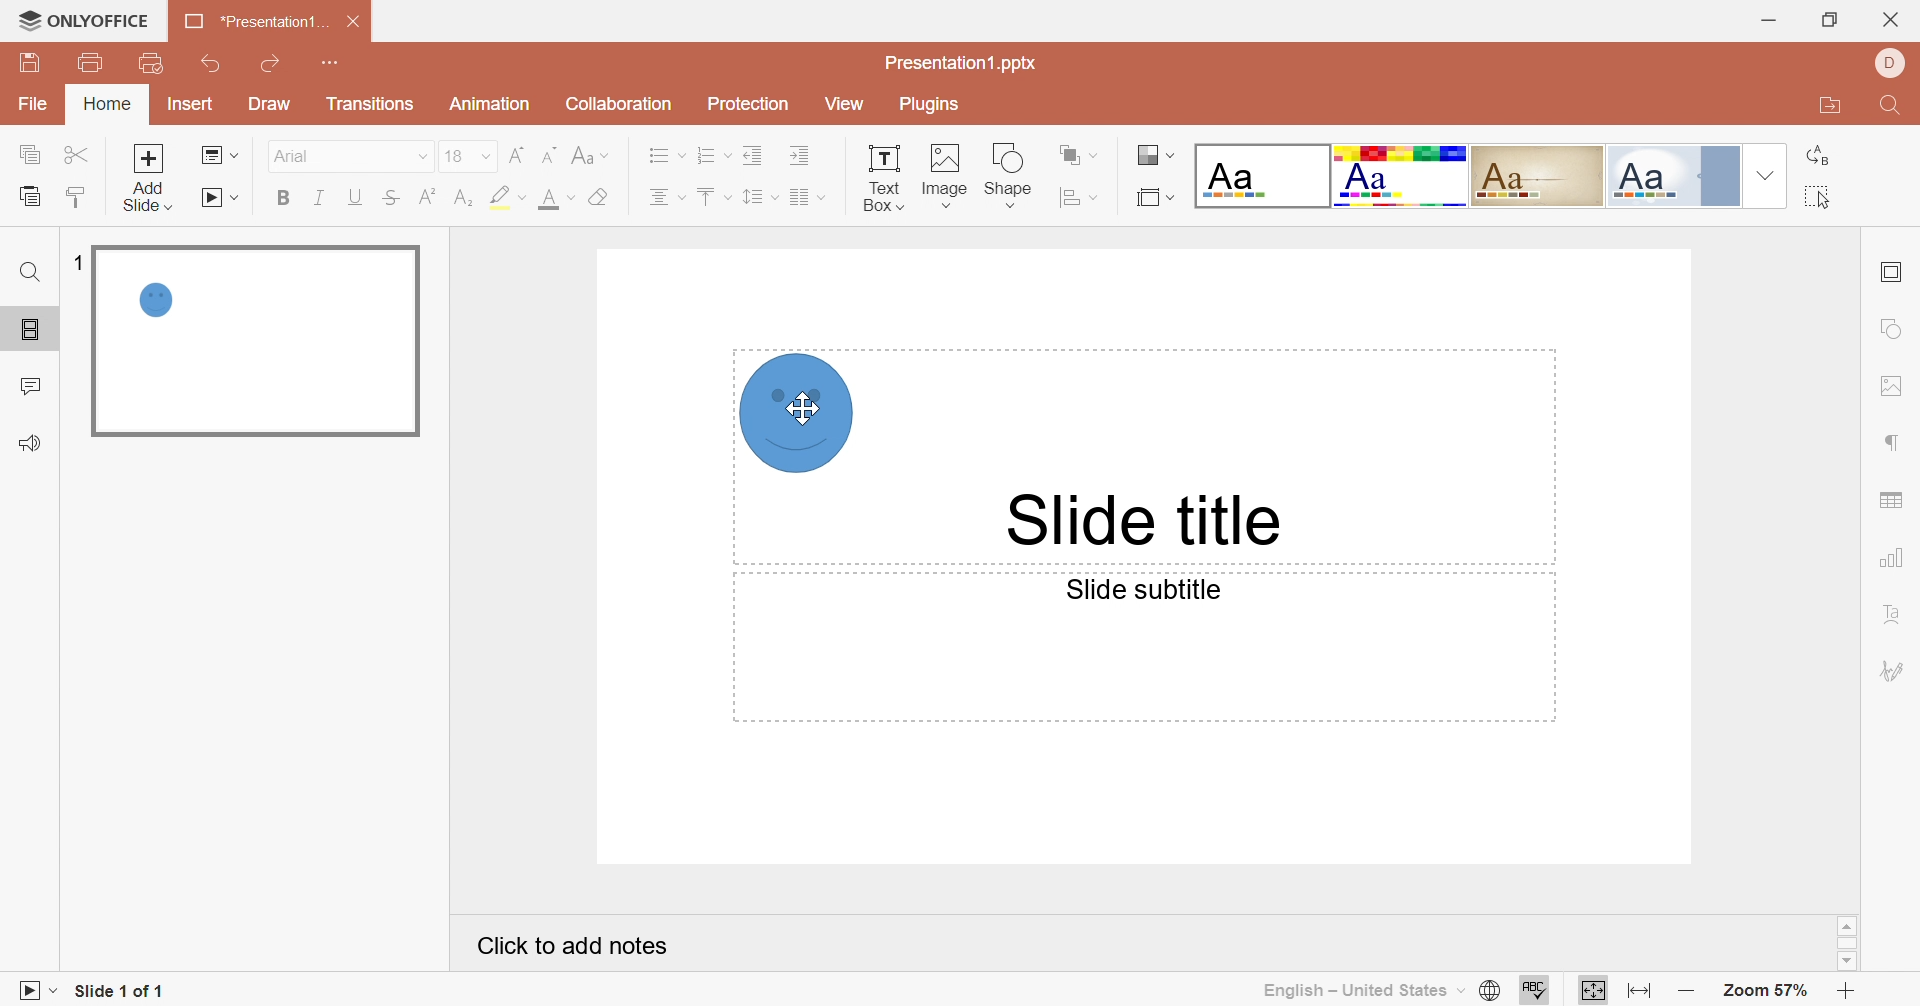  I want to click on Save, so click(28, 63).